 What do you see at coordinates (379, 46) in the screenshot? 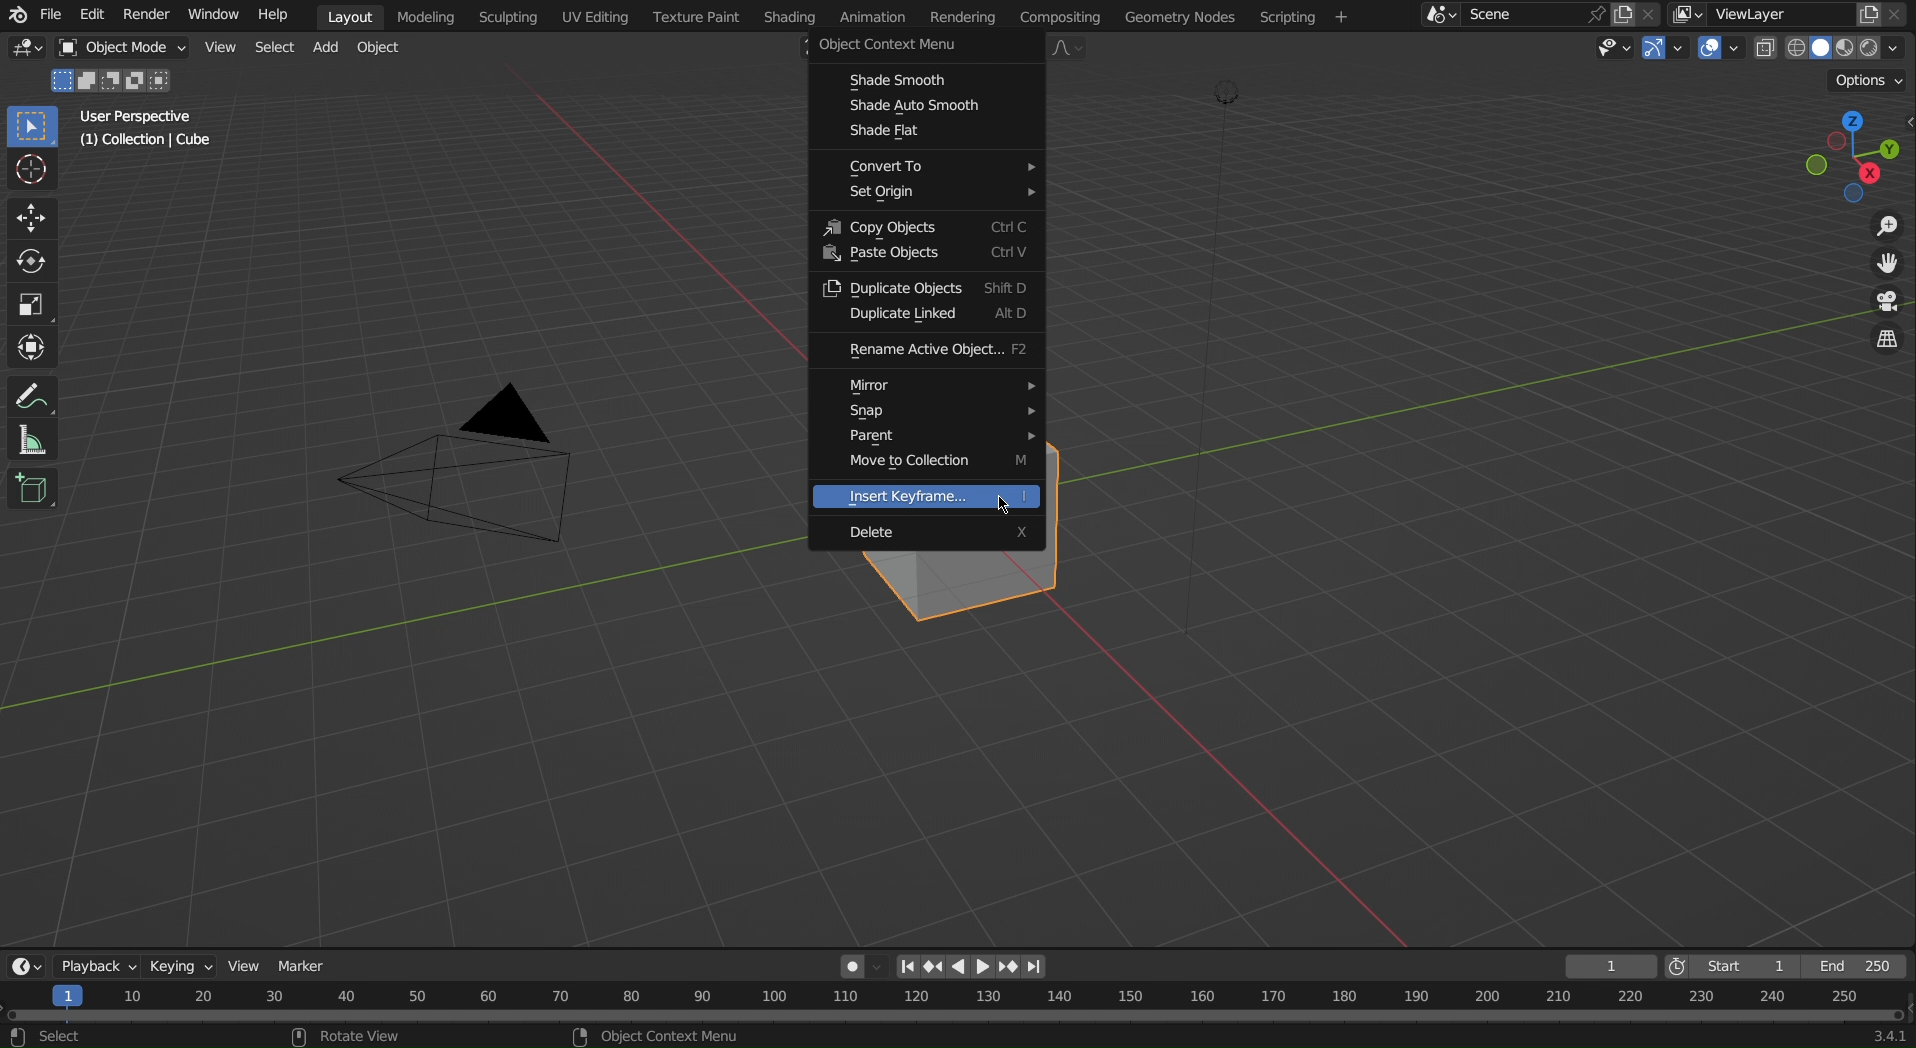
I see `Object` at bounding box center [379, 46].